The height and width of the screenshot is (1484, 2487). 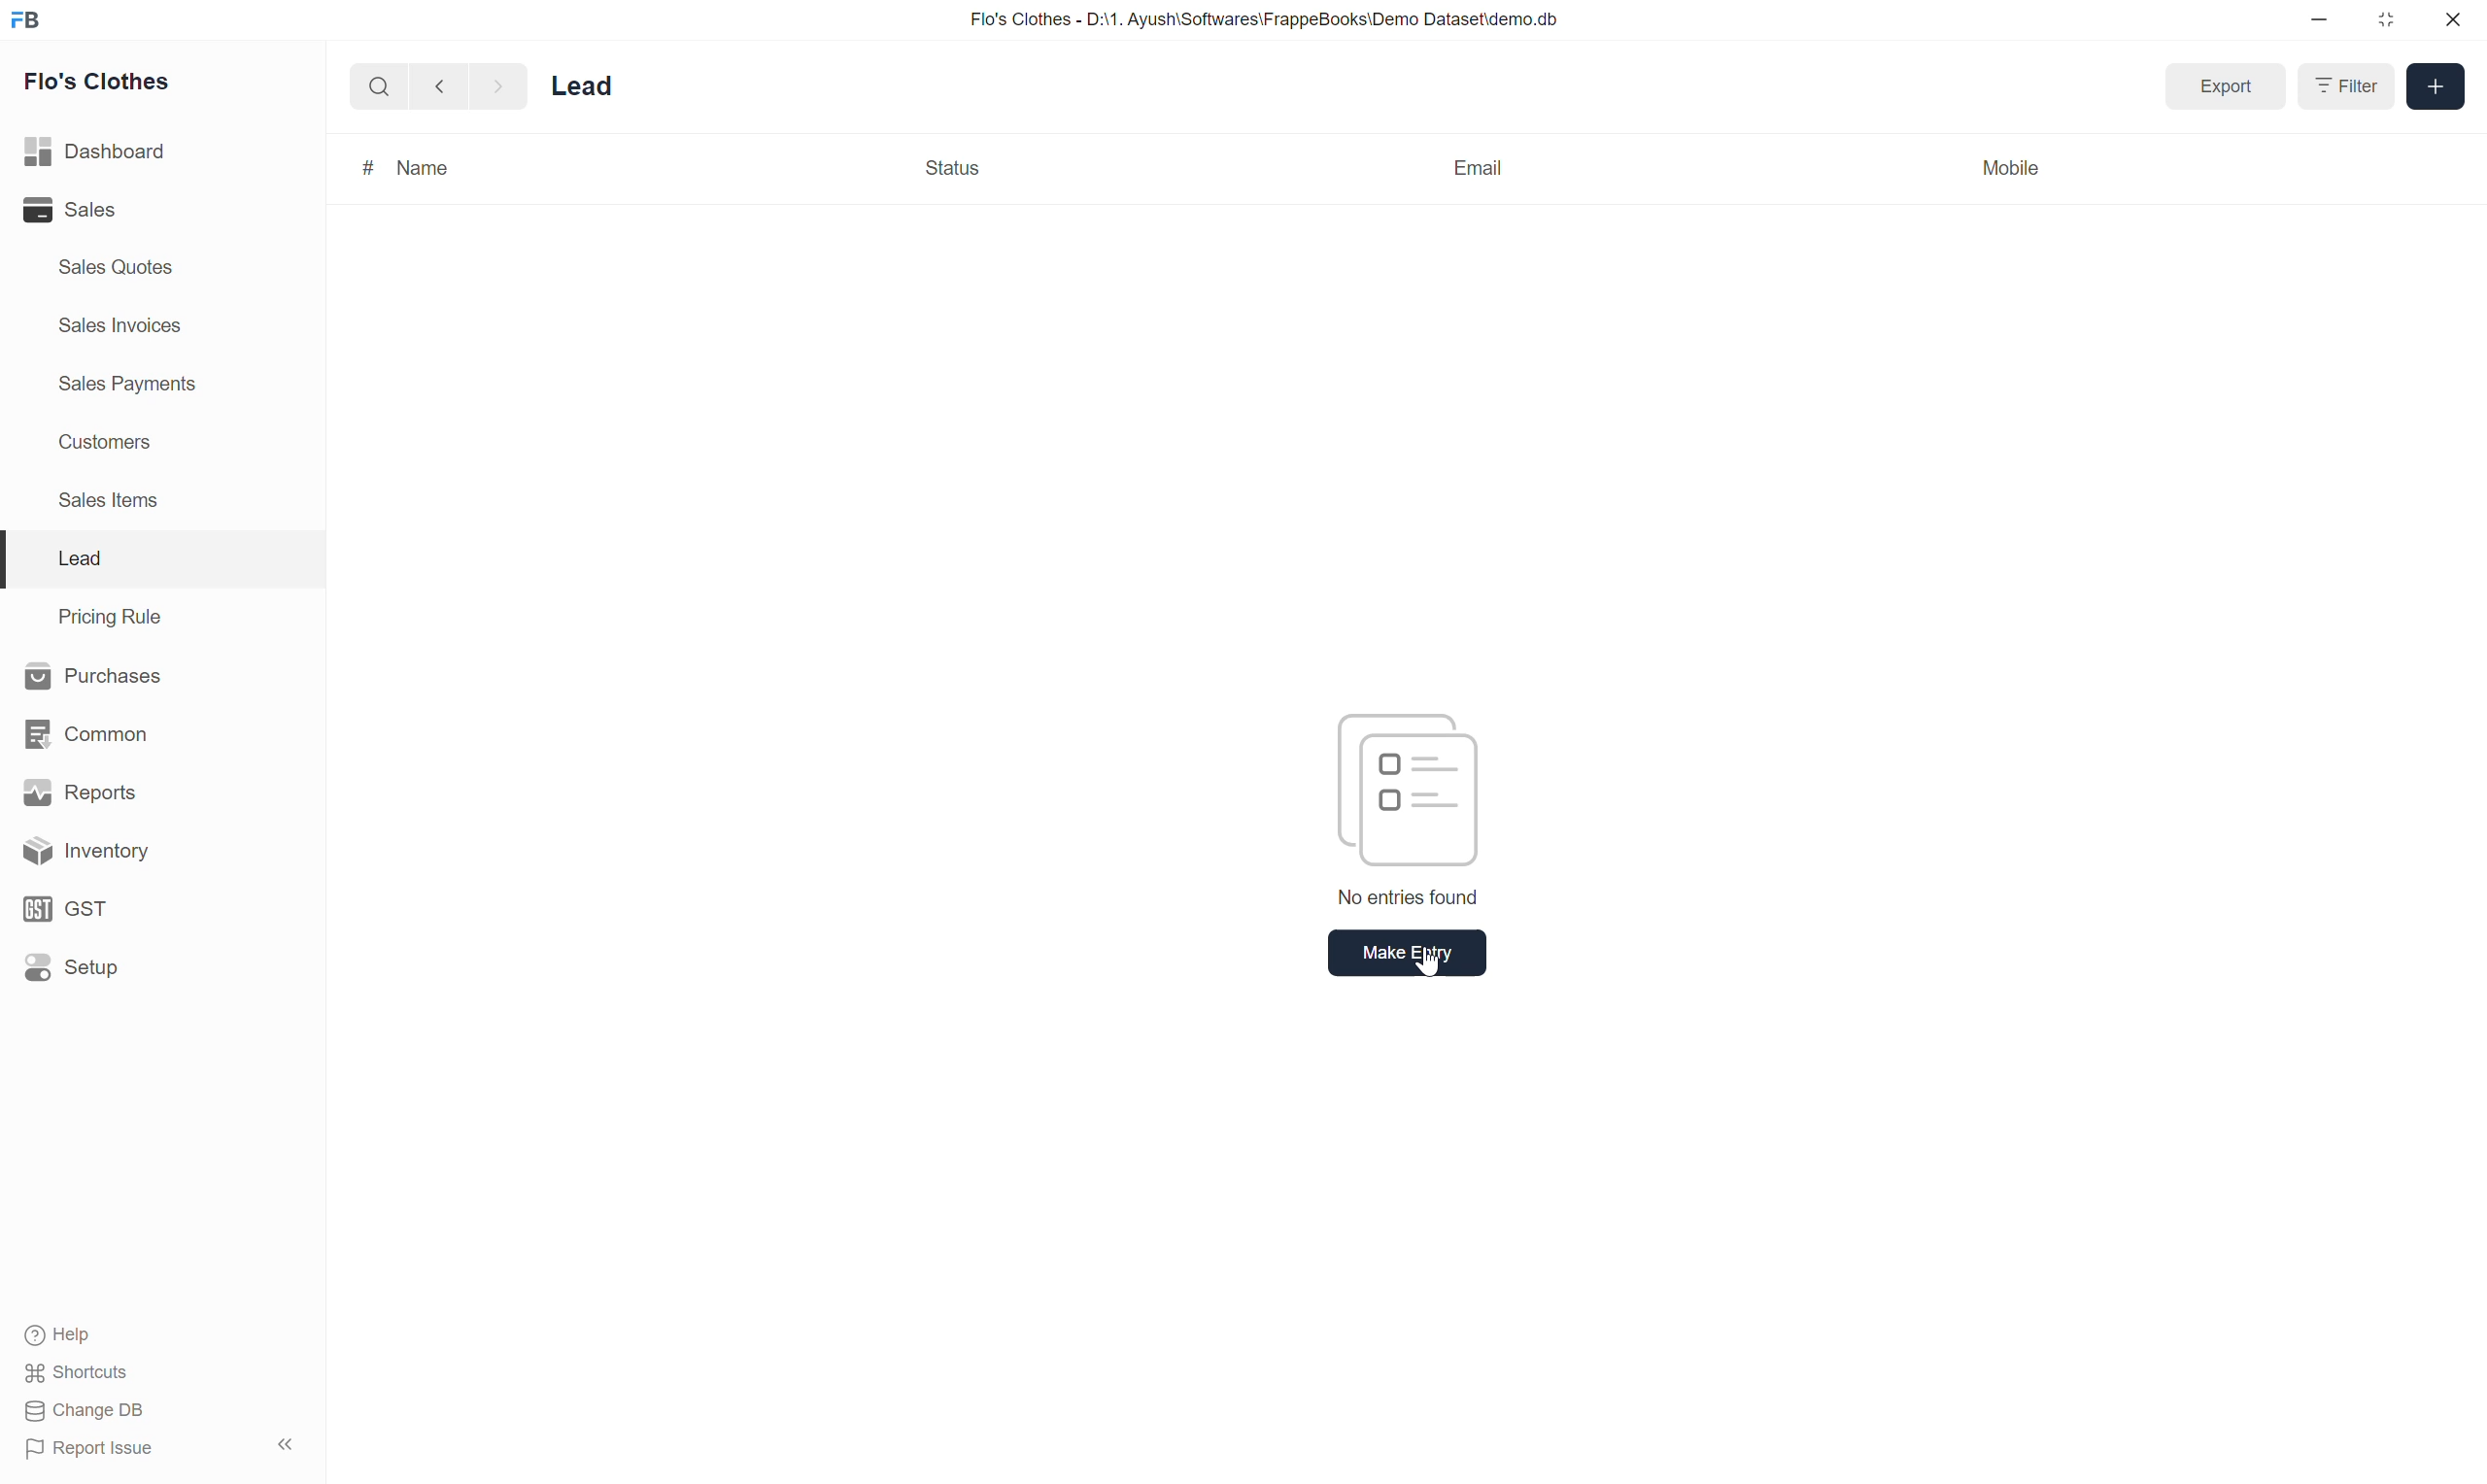 What do you see at coordinates (72, 968) in the screenshot?
I see `Setup` at bounding box center [72, 968].